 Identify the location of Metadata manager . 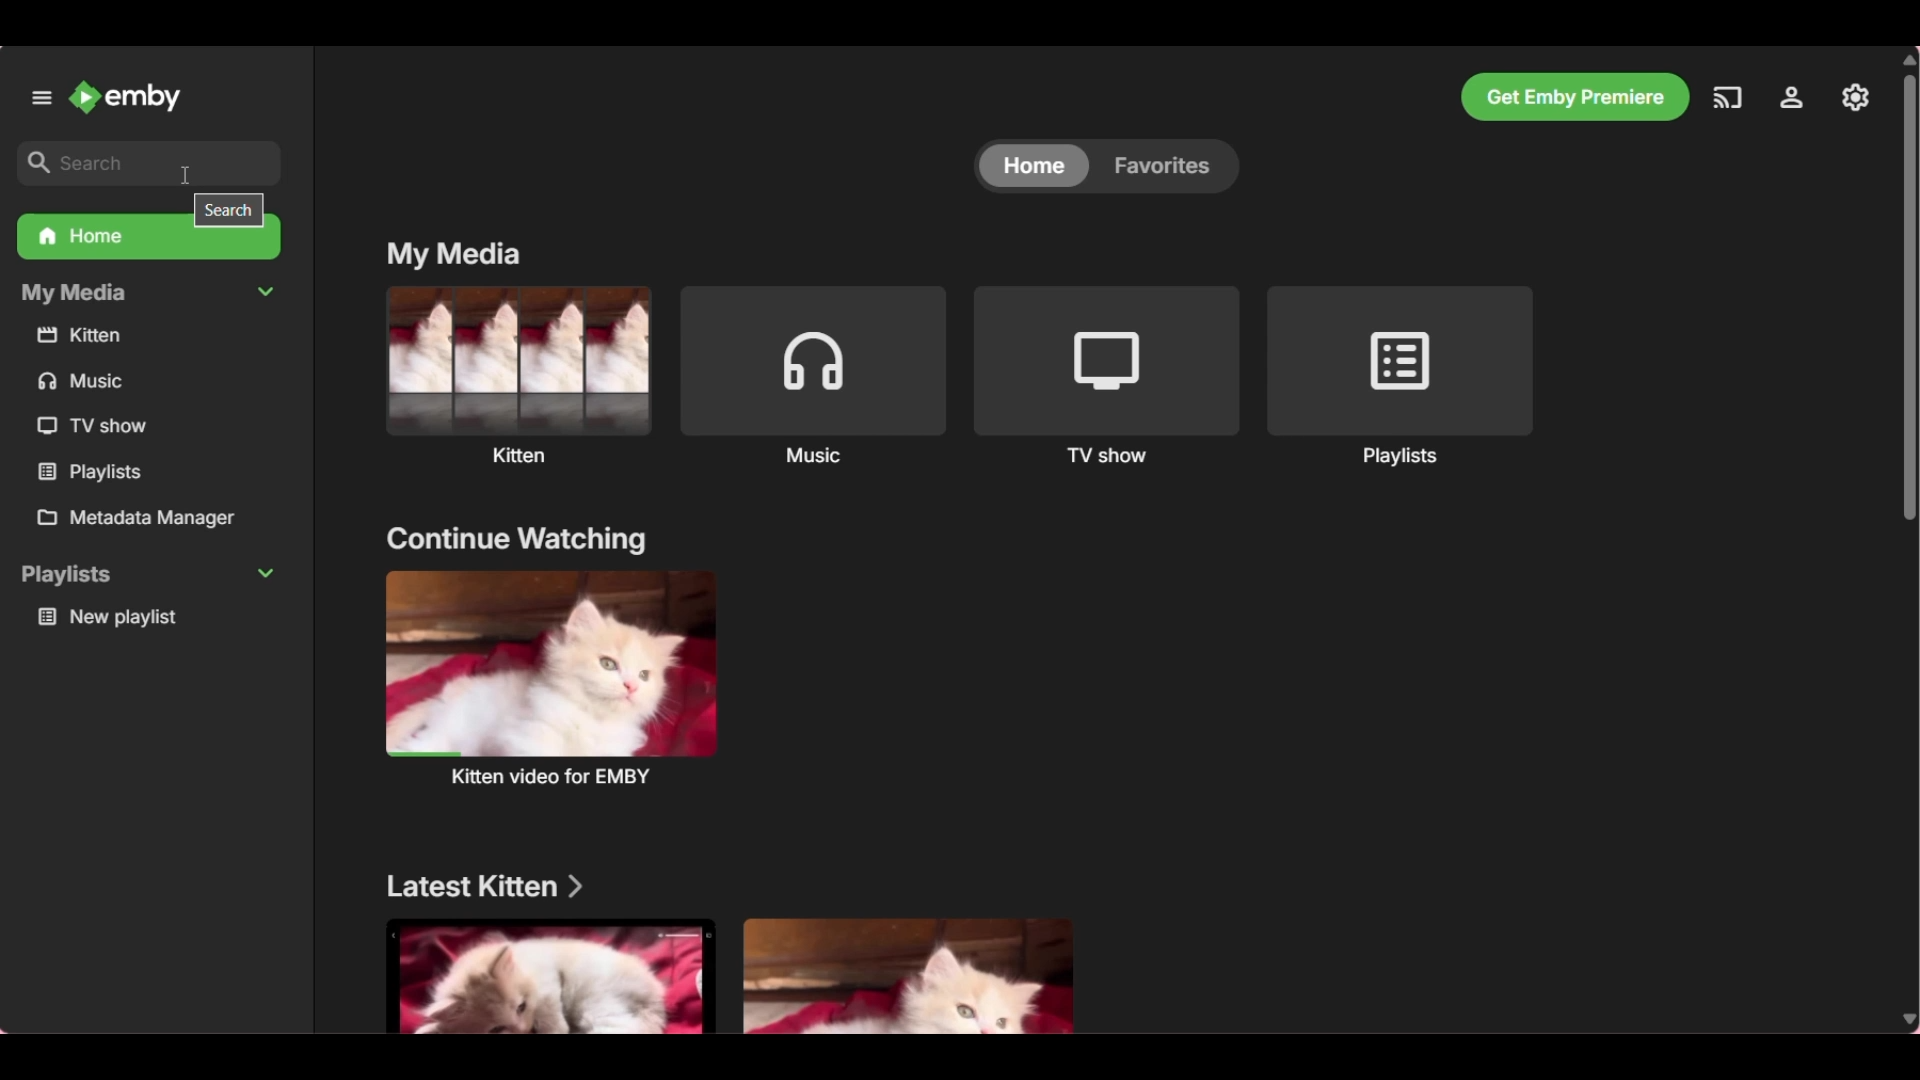
(154, 518).